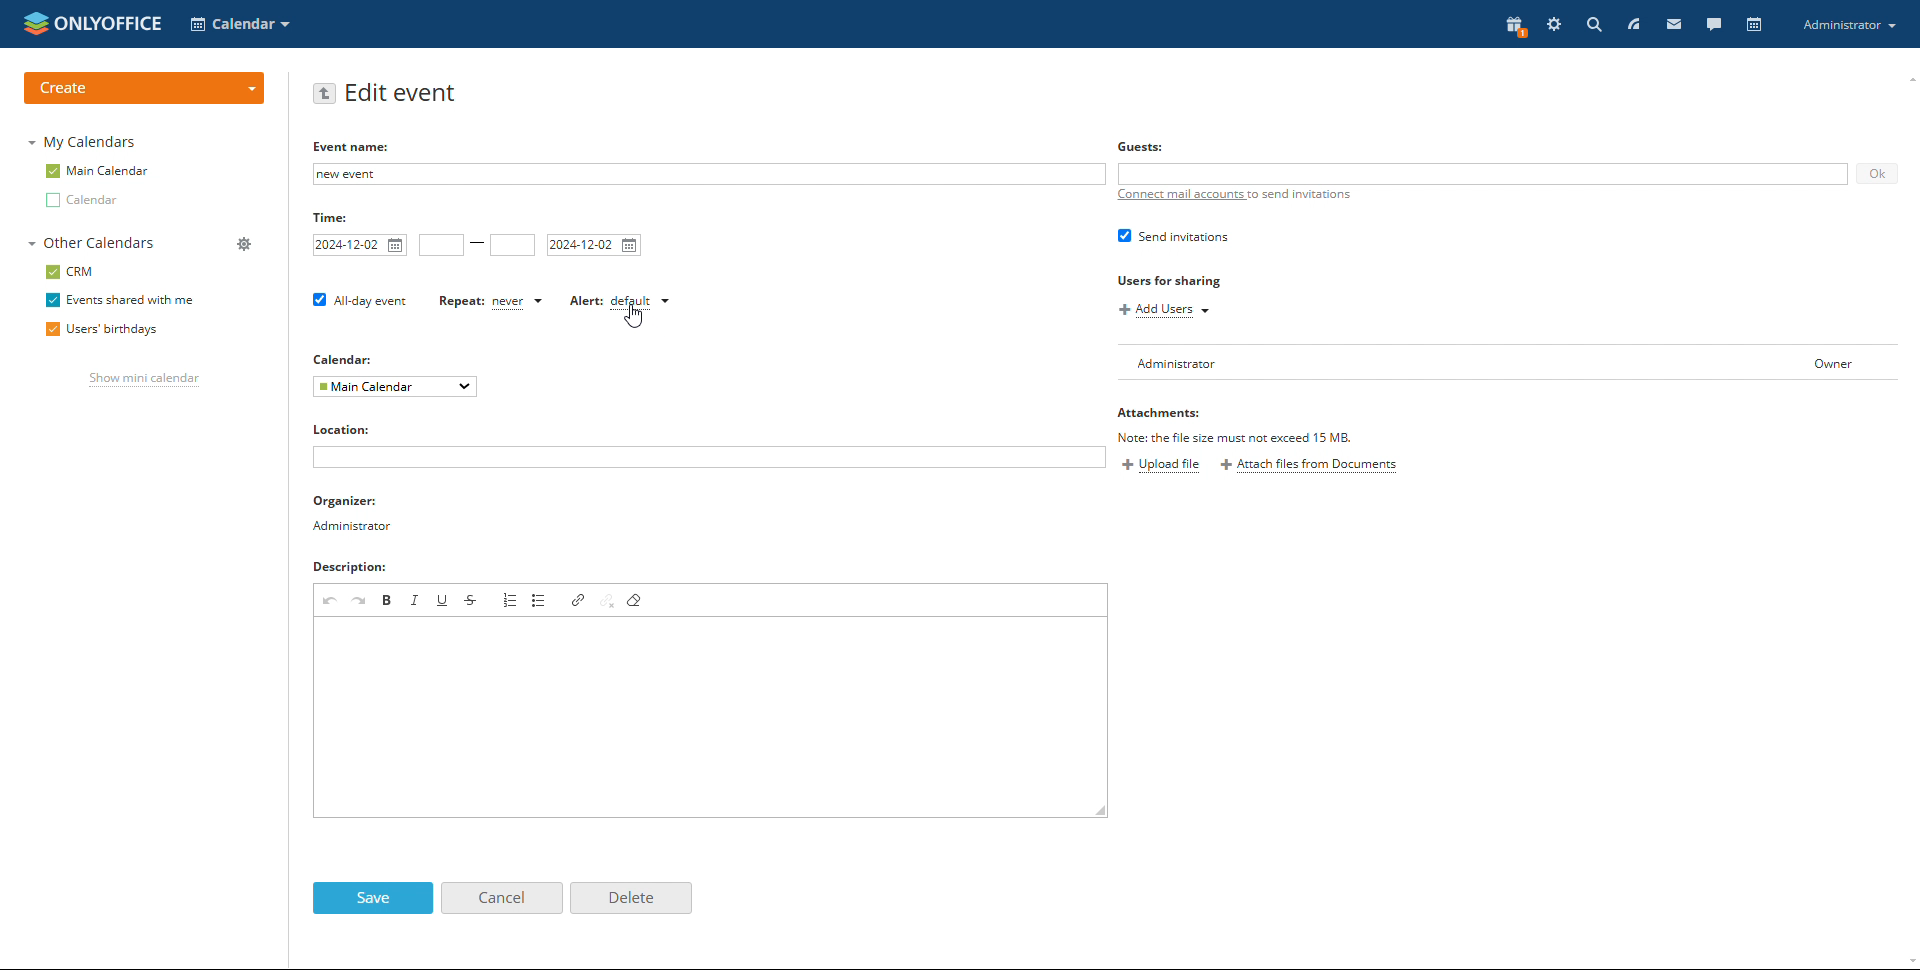 The width and height of the screenshot is (1920, 970). I want to click on EVENT NAME, so click(356, 147).